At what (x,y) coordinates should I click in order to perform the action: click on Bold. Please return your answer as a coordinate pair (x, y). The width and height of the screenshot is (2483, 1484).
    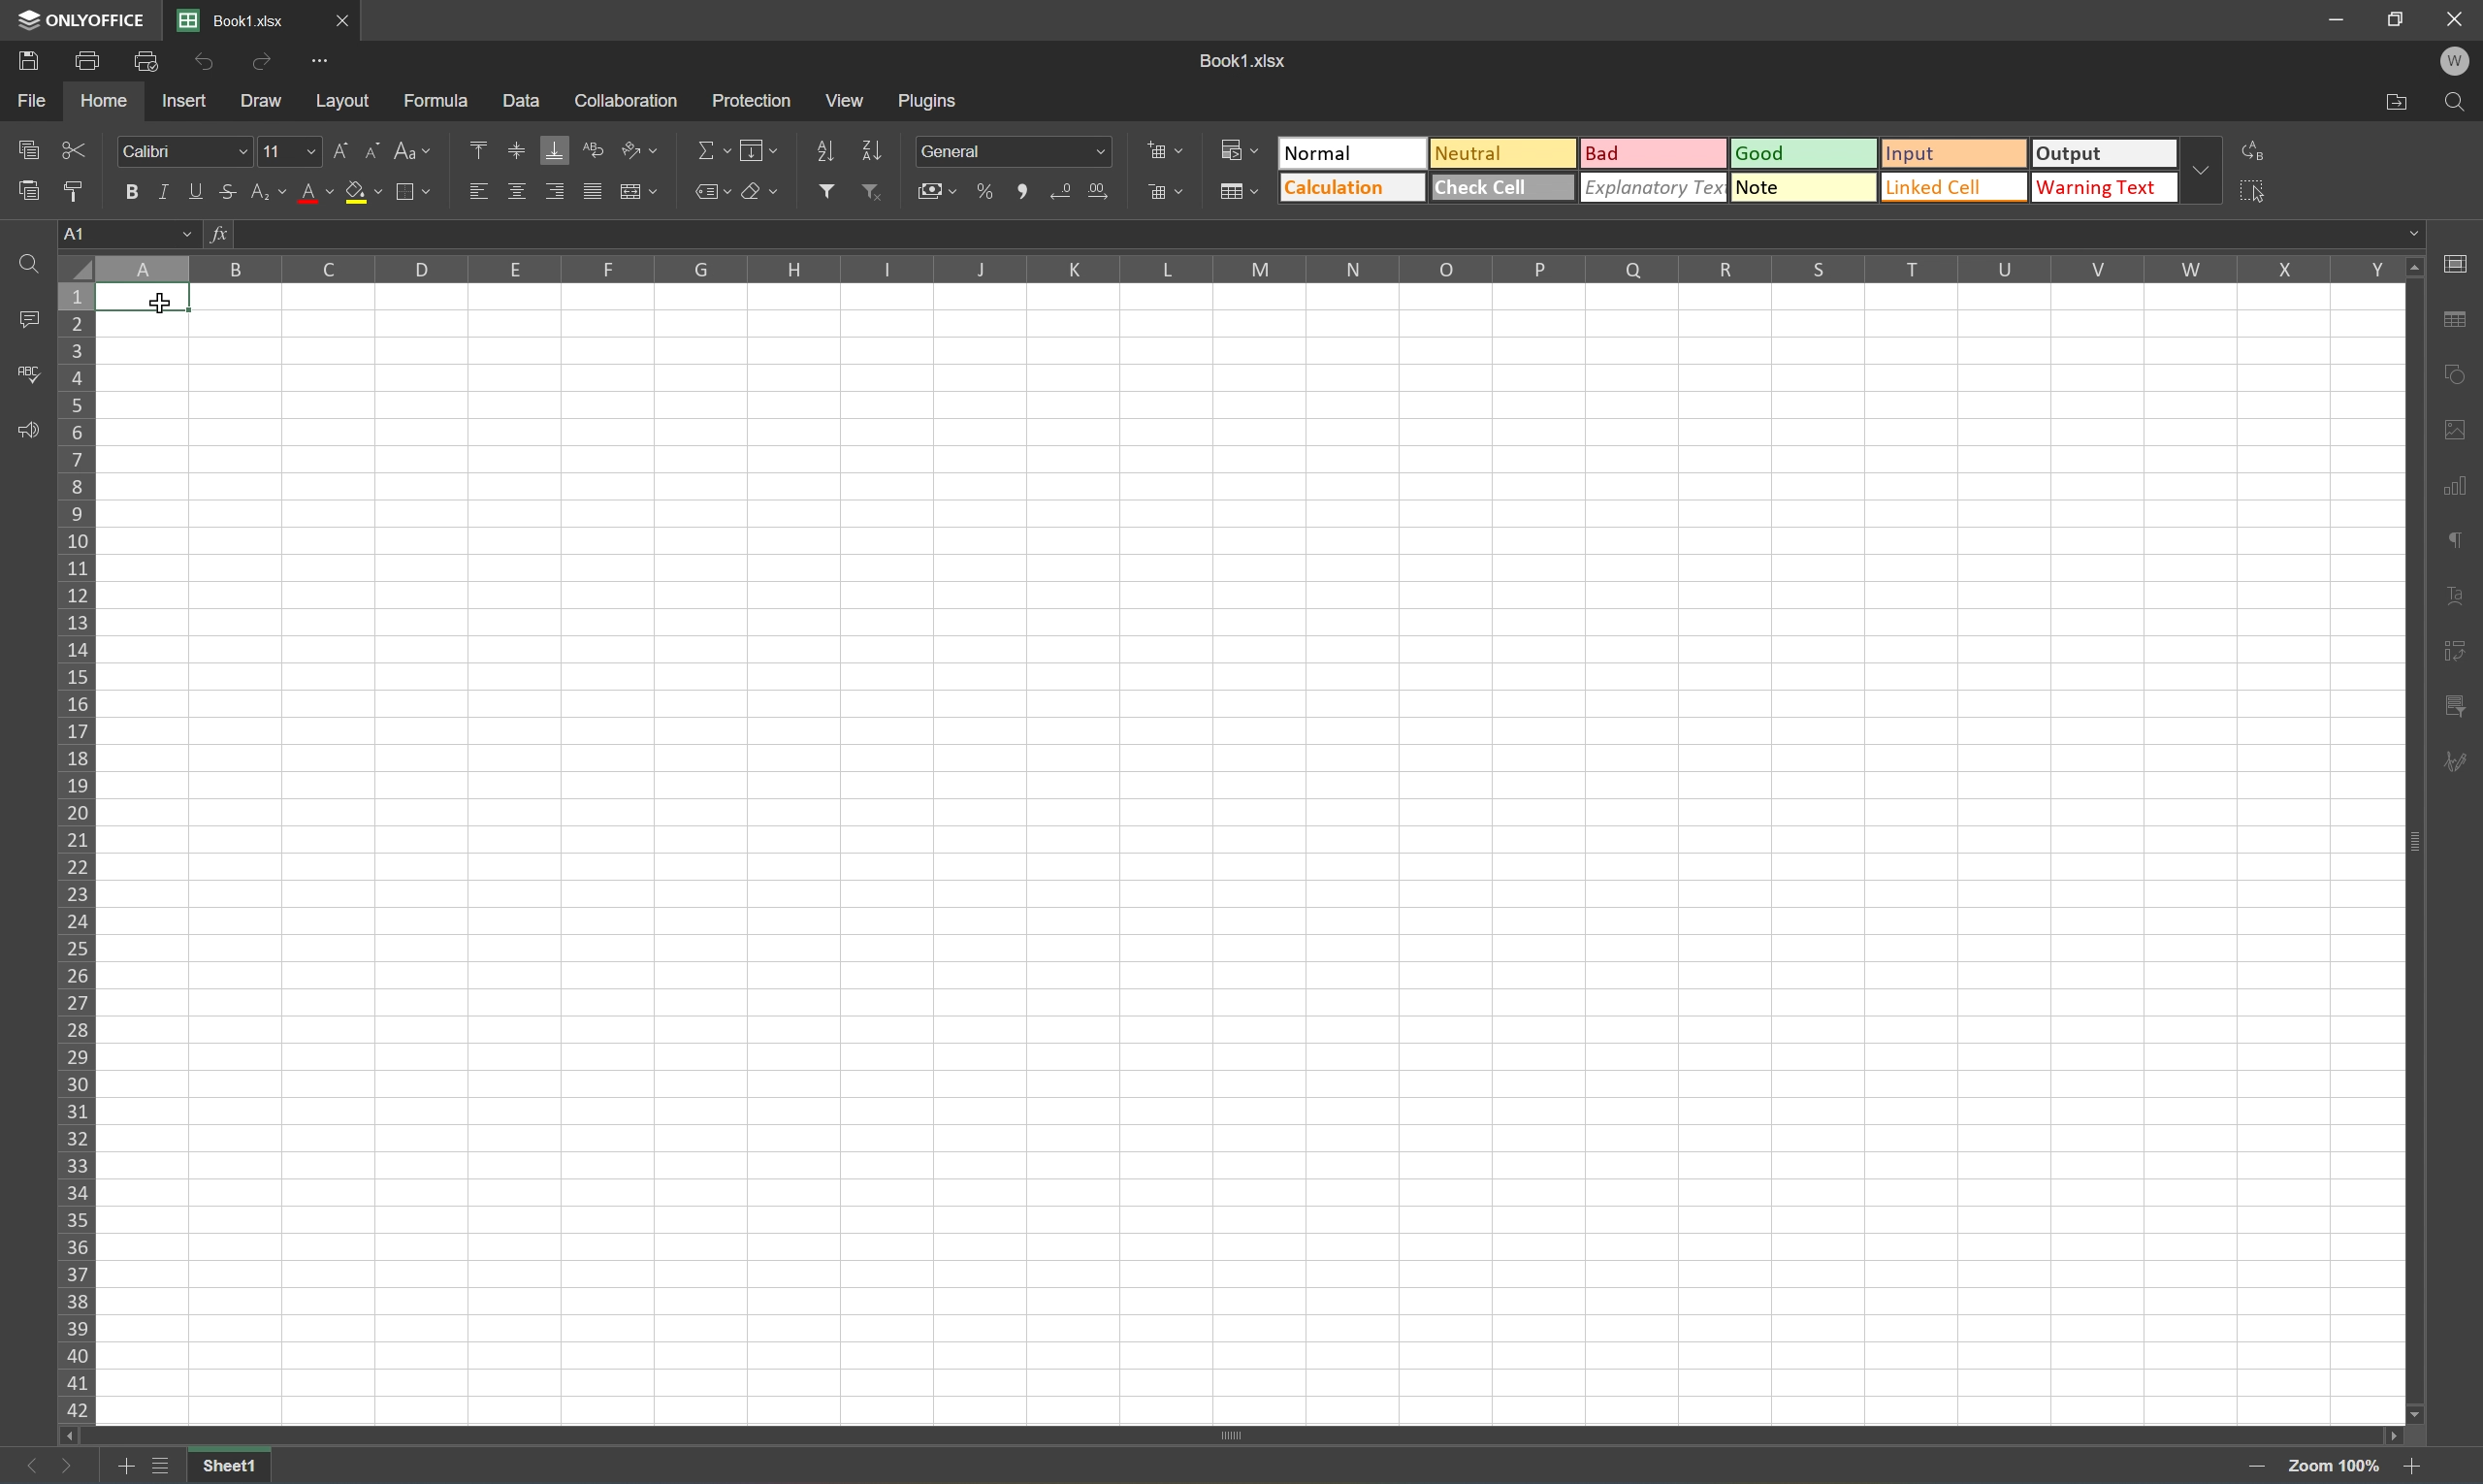
    Looking at the image, I should click on (129, 189).